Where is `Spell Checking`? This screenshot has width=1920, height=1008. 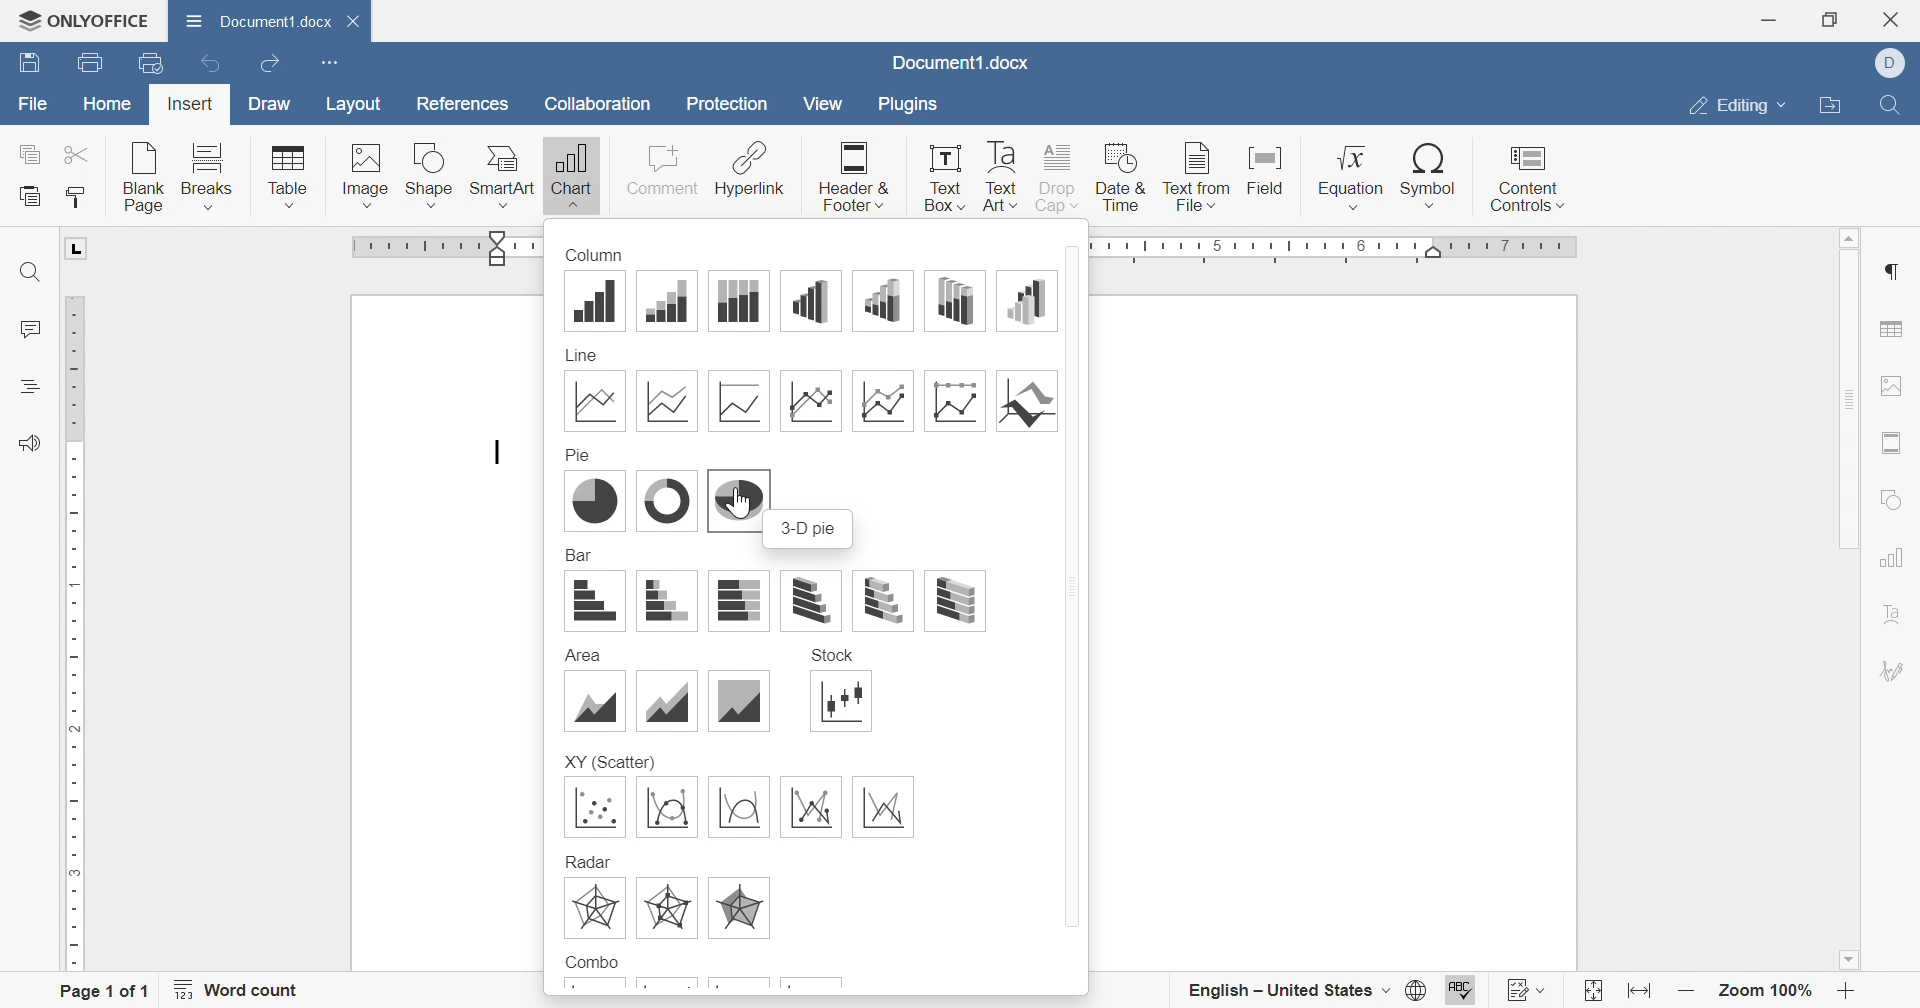 Spell Checking is located at coordinates (27, 387).